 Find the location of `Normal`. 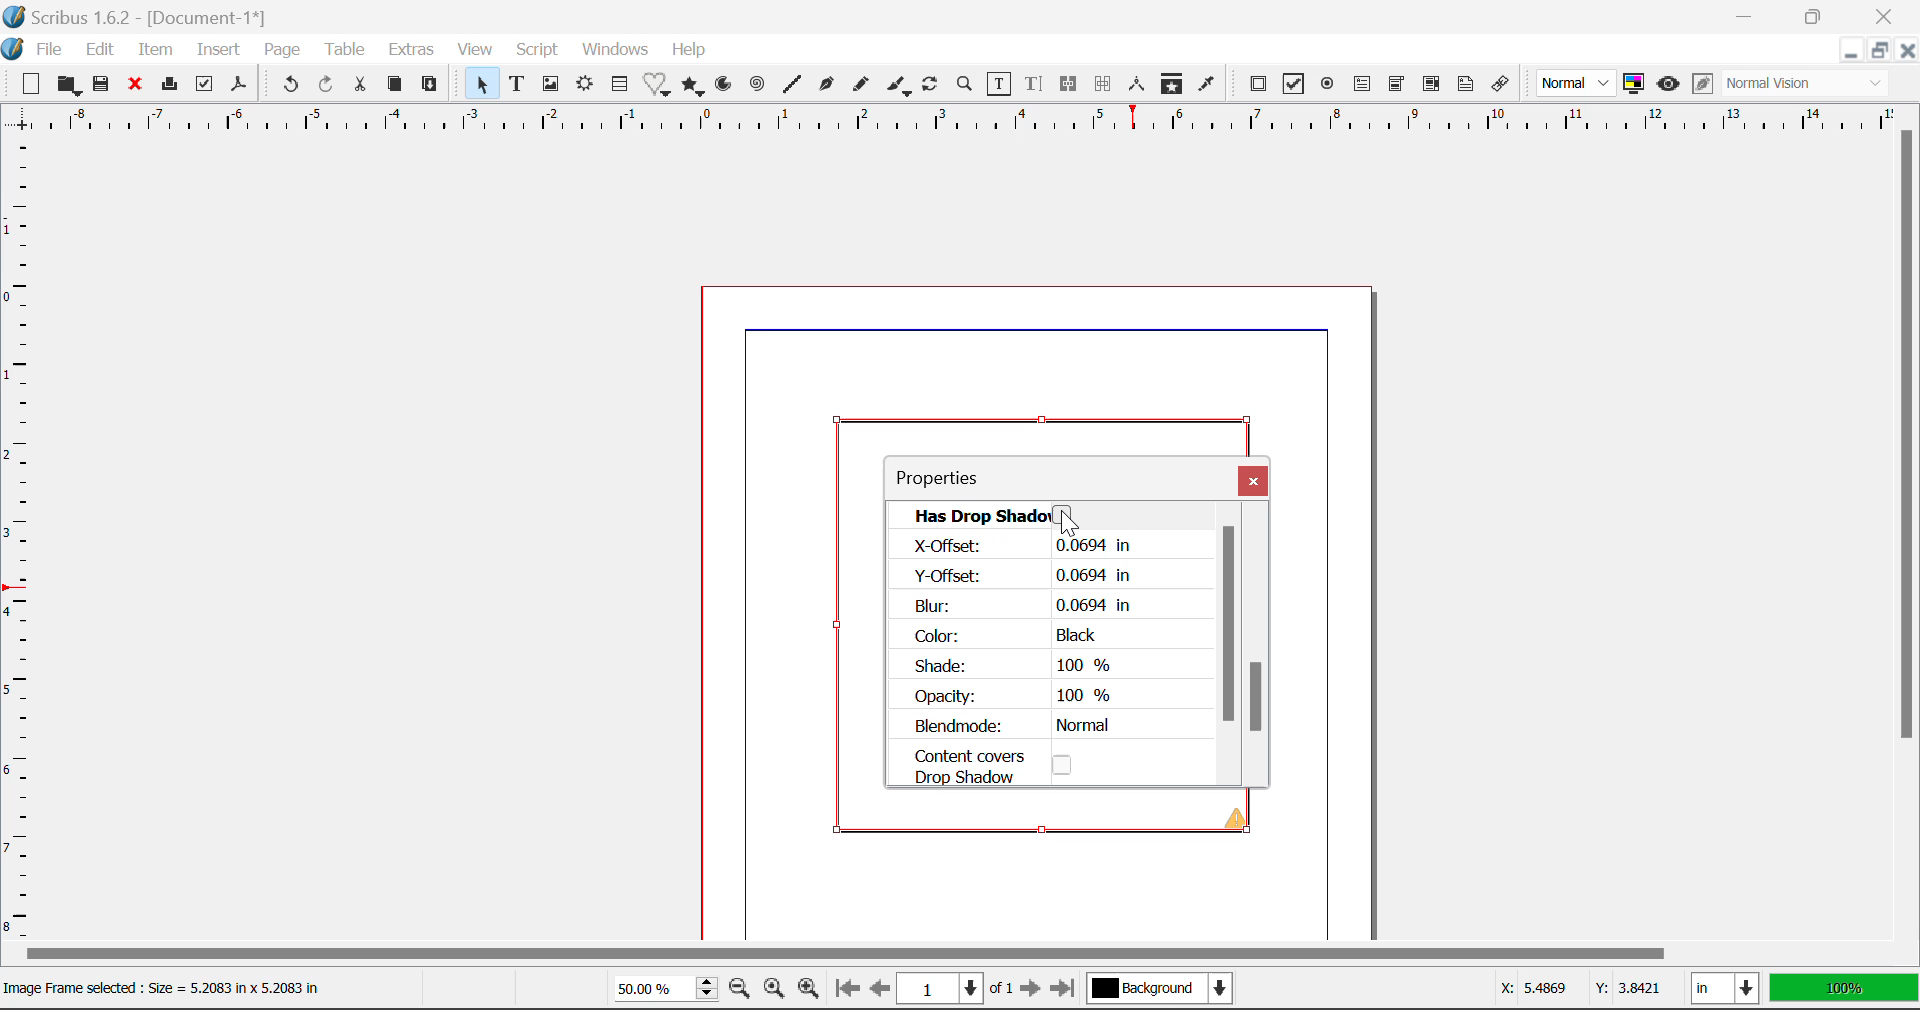

Normal is located at coordinates (1577, 83).